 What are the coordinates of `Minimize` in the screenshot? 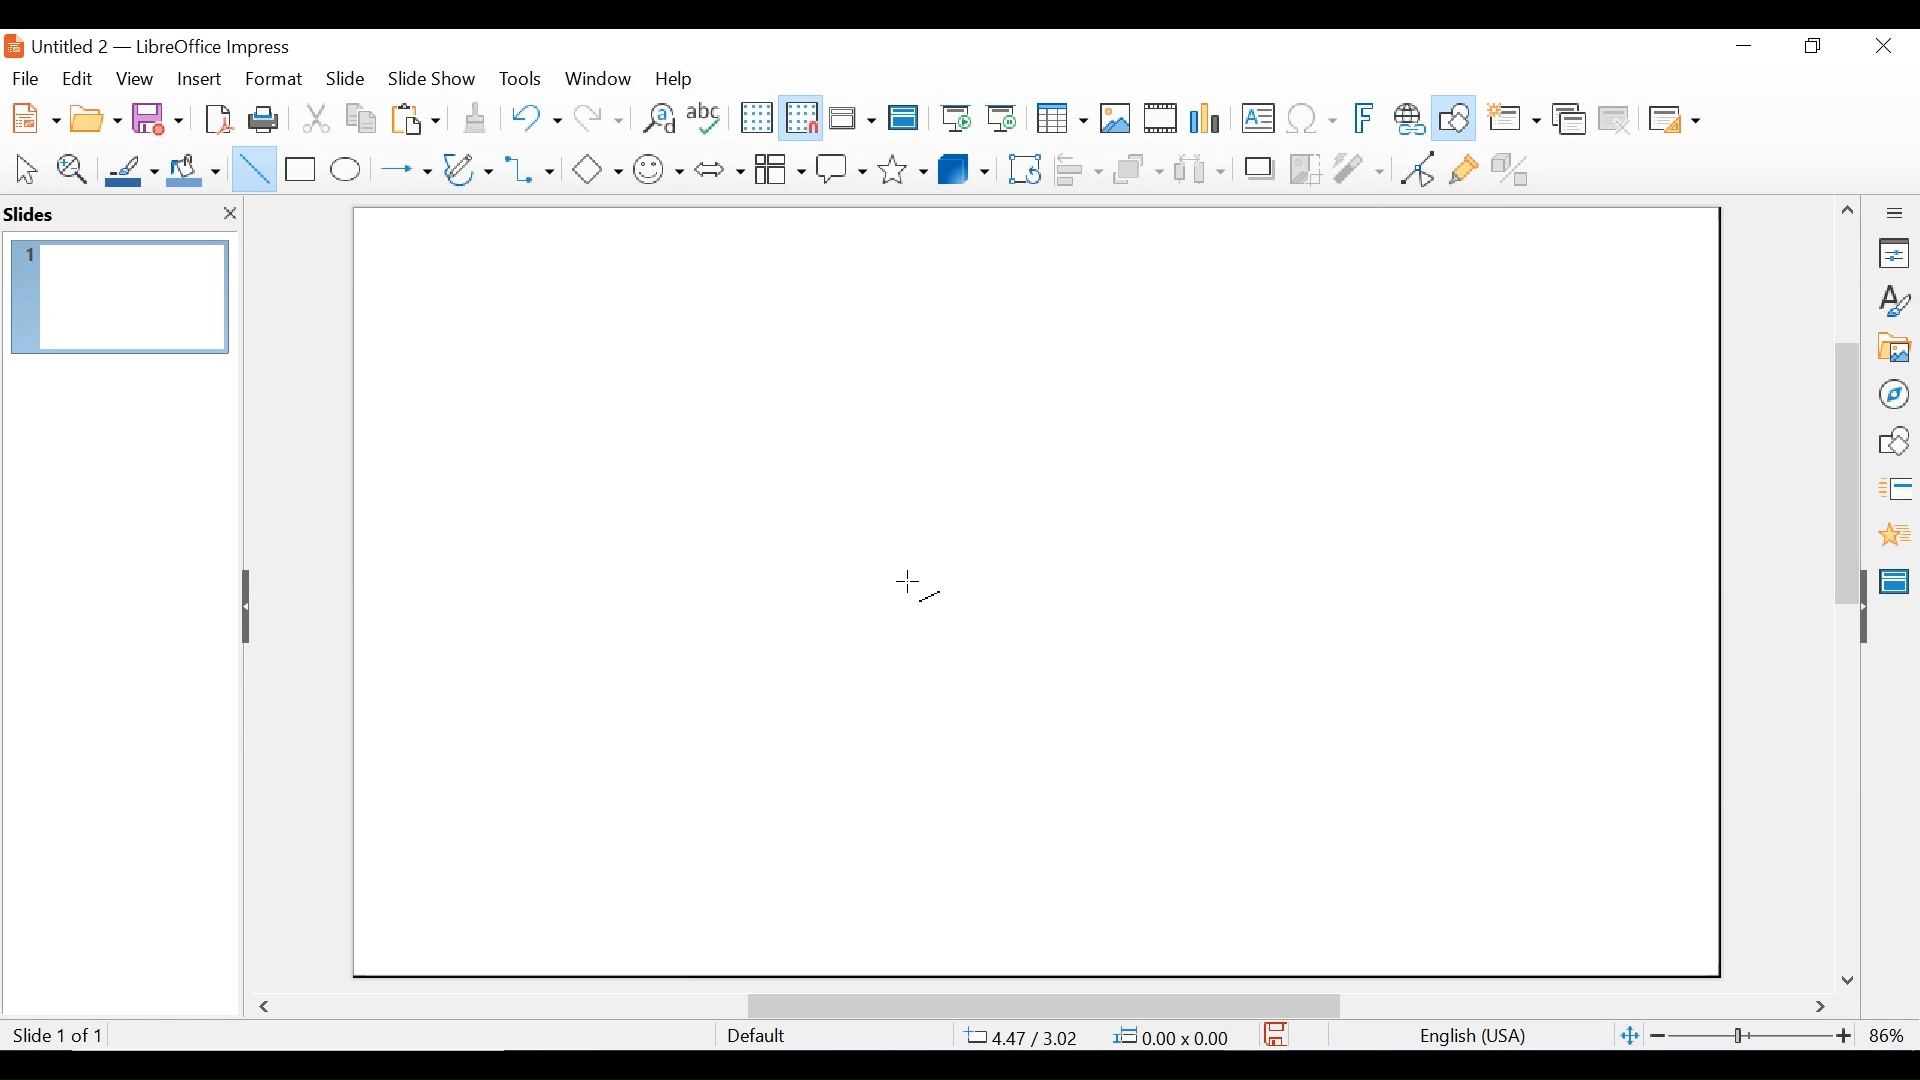 It's located at (1742, 46).